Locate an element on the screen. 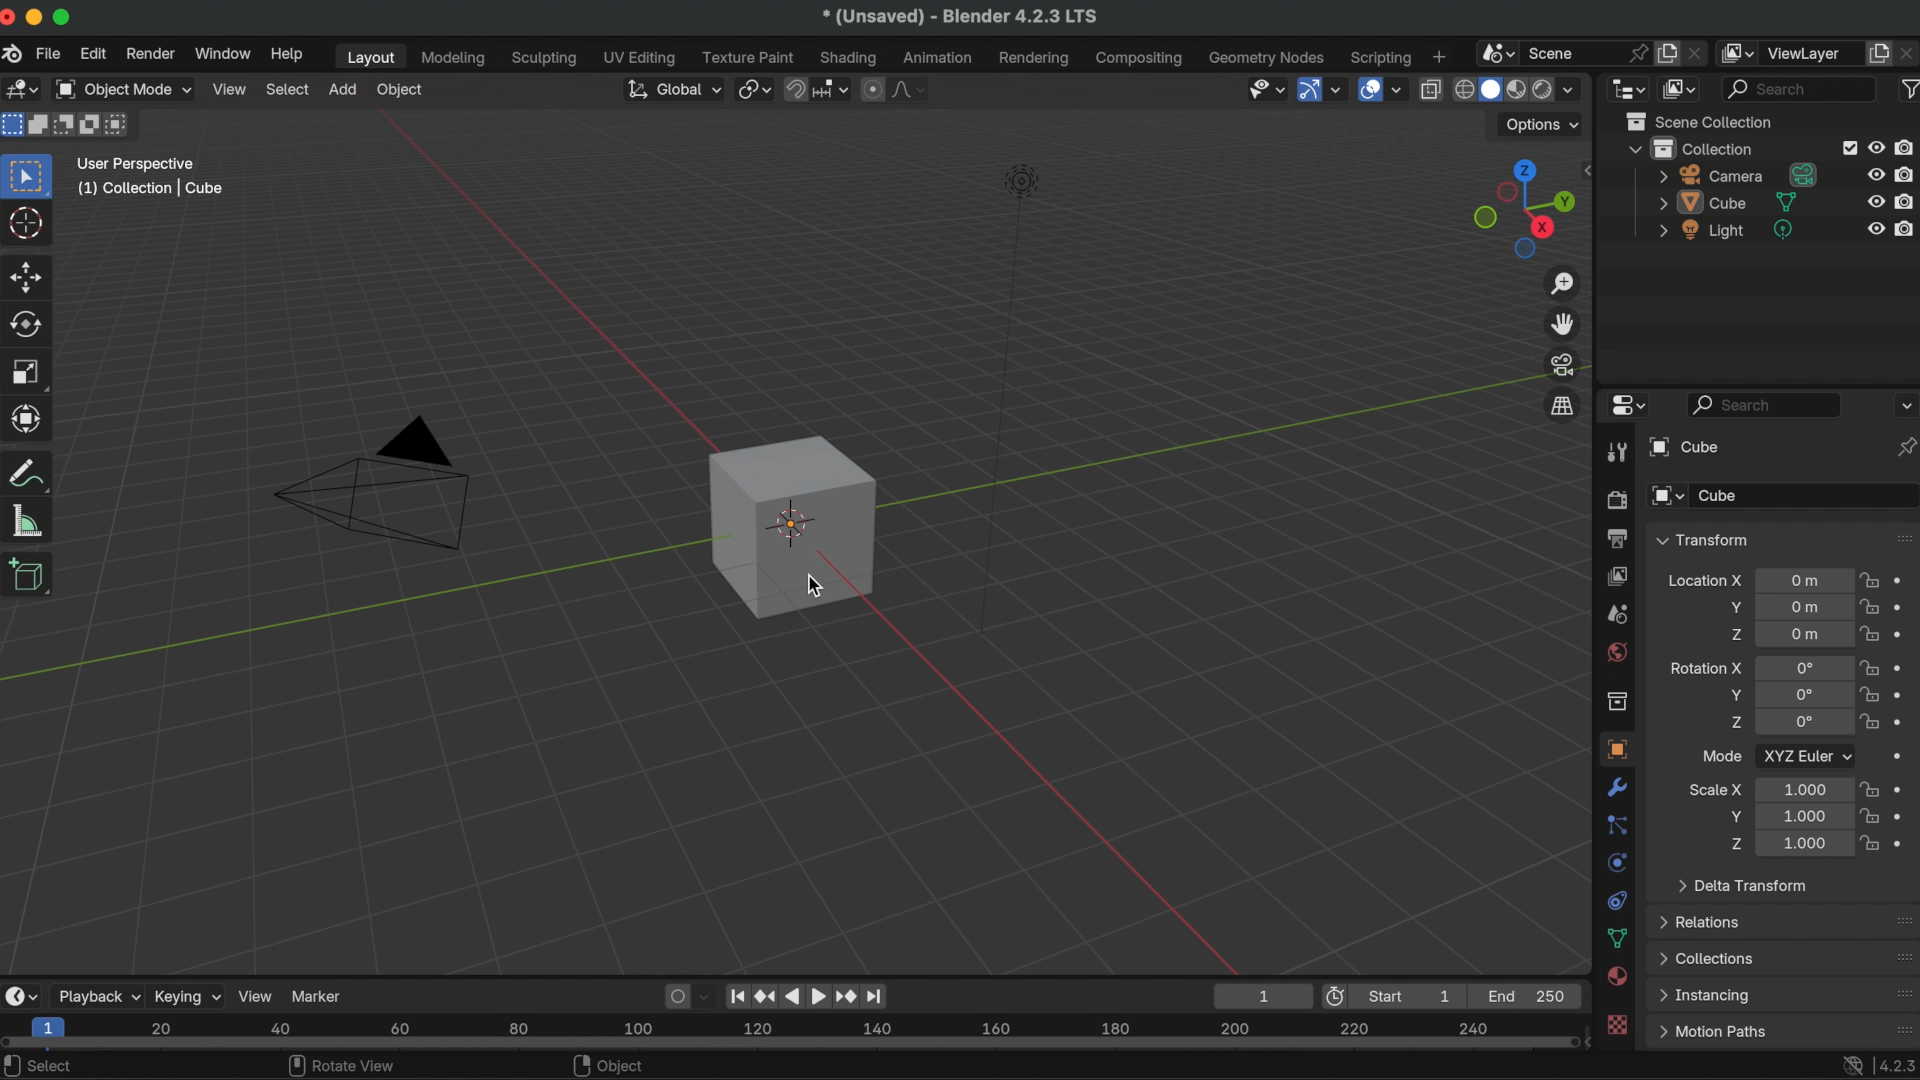 The image size is (1920, 1080). lock rotation is located at coordinates (1872, 724).